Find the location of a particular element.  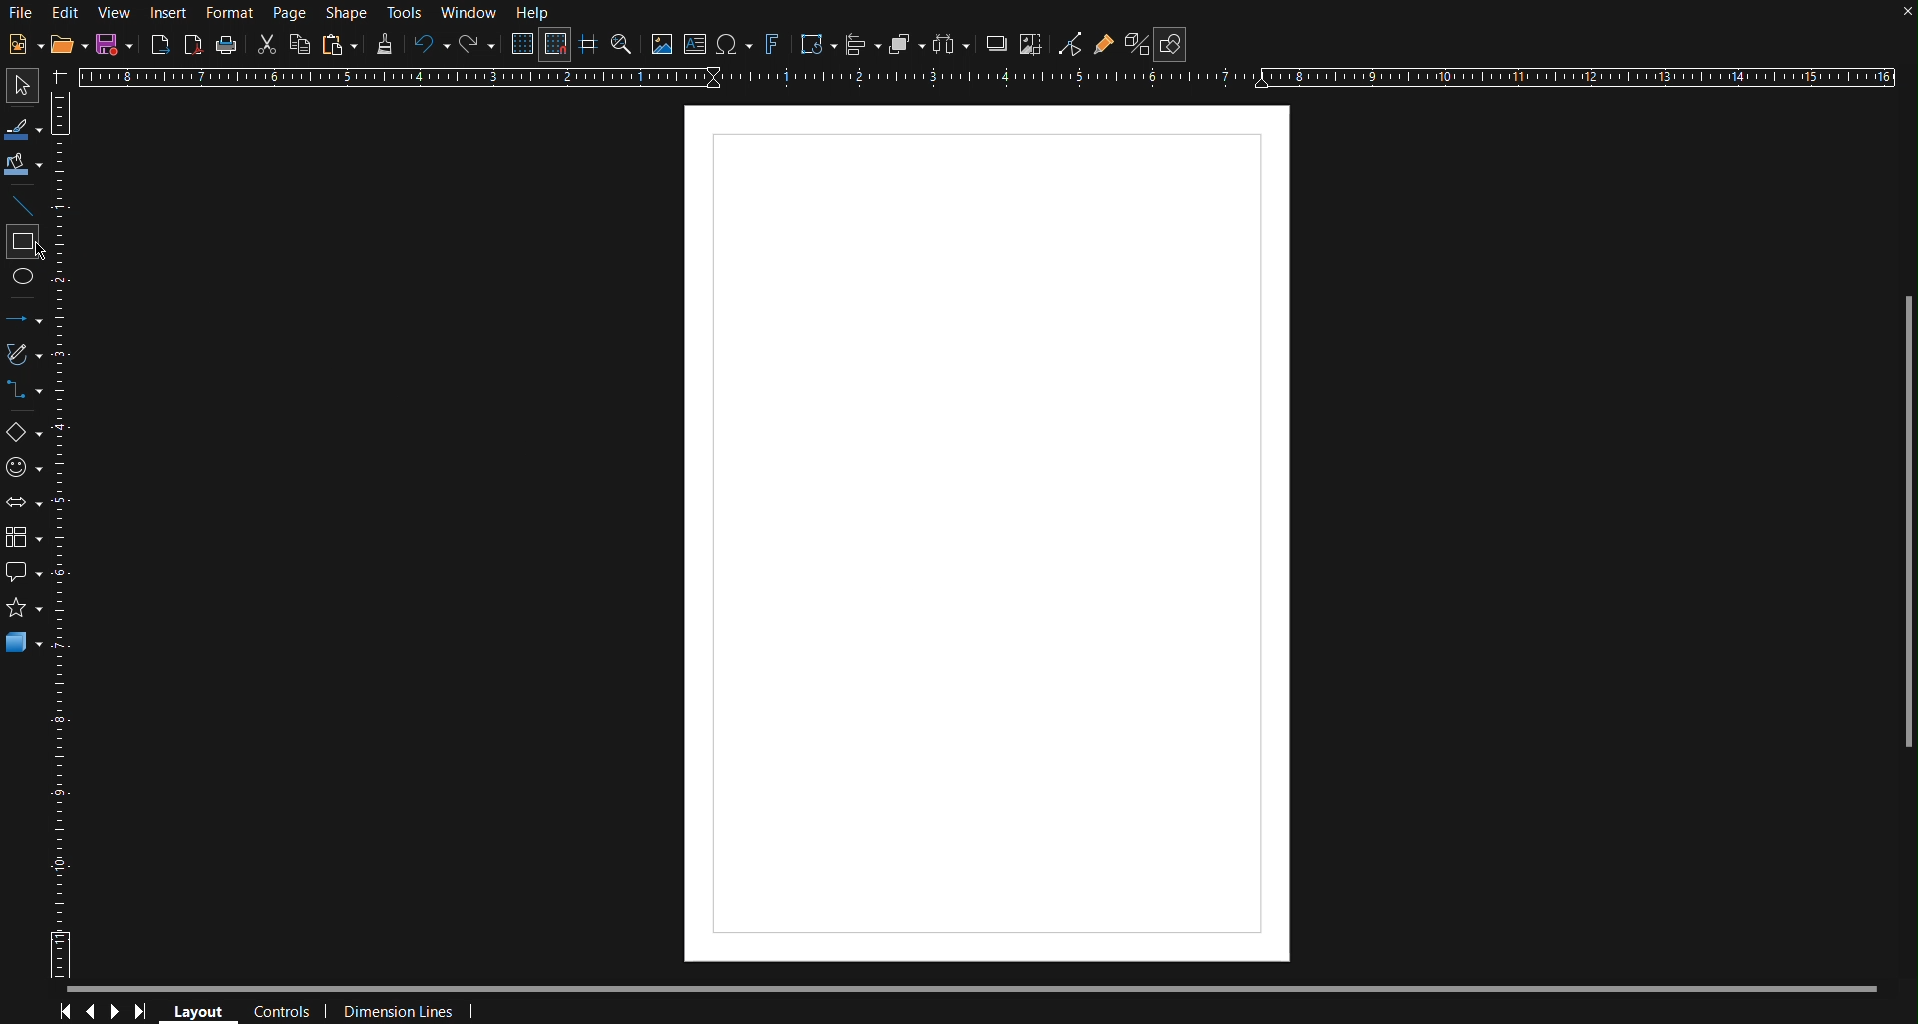

Distribute objects is located at coordinates (951, 44).